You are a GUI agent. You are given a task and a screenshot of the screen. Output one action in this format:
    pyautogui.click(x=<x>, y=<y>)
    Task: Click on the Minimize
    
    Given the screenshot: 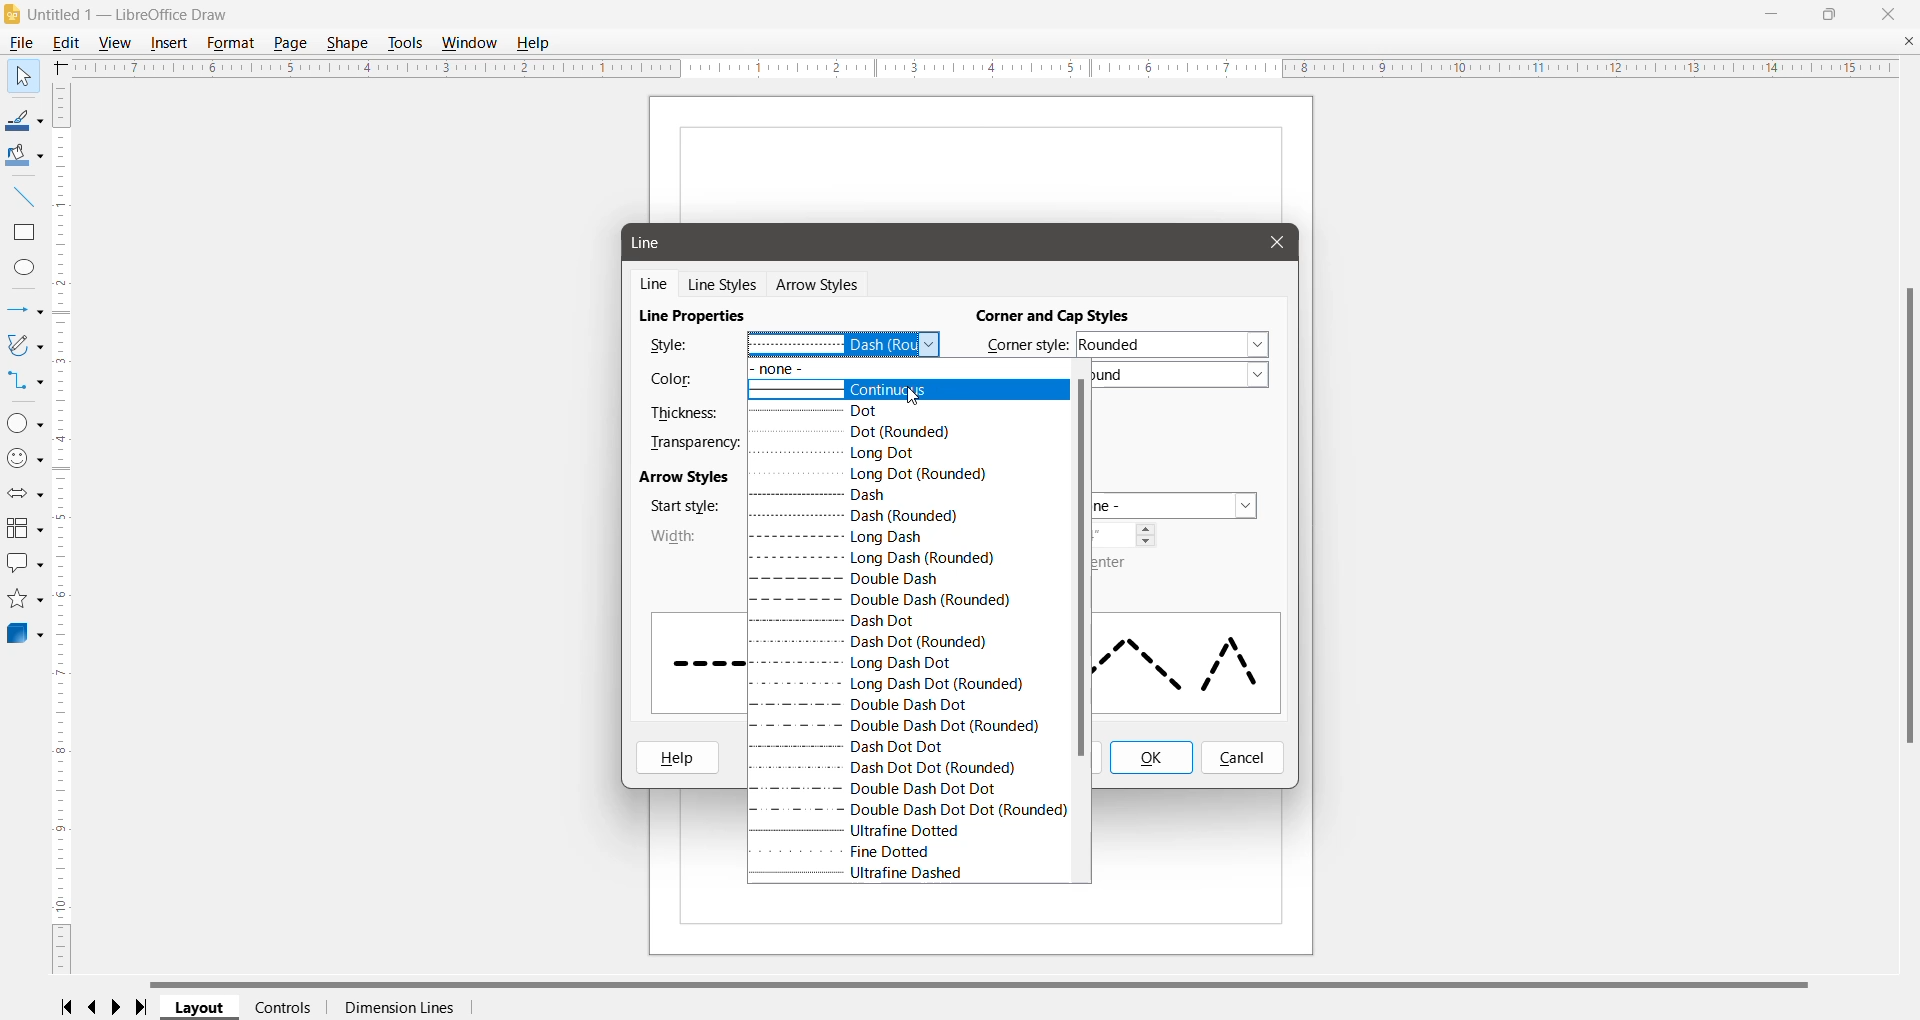 What is the action you would take?
    pyautogui.click(x=1772, y=13)
    